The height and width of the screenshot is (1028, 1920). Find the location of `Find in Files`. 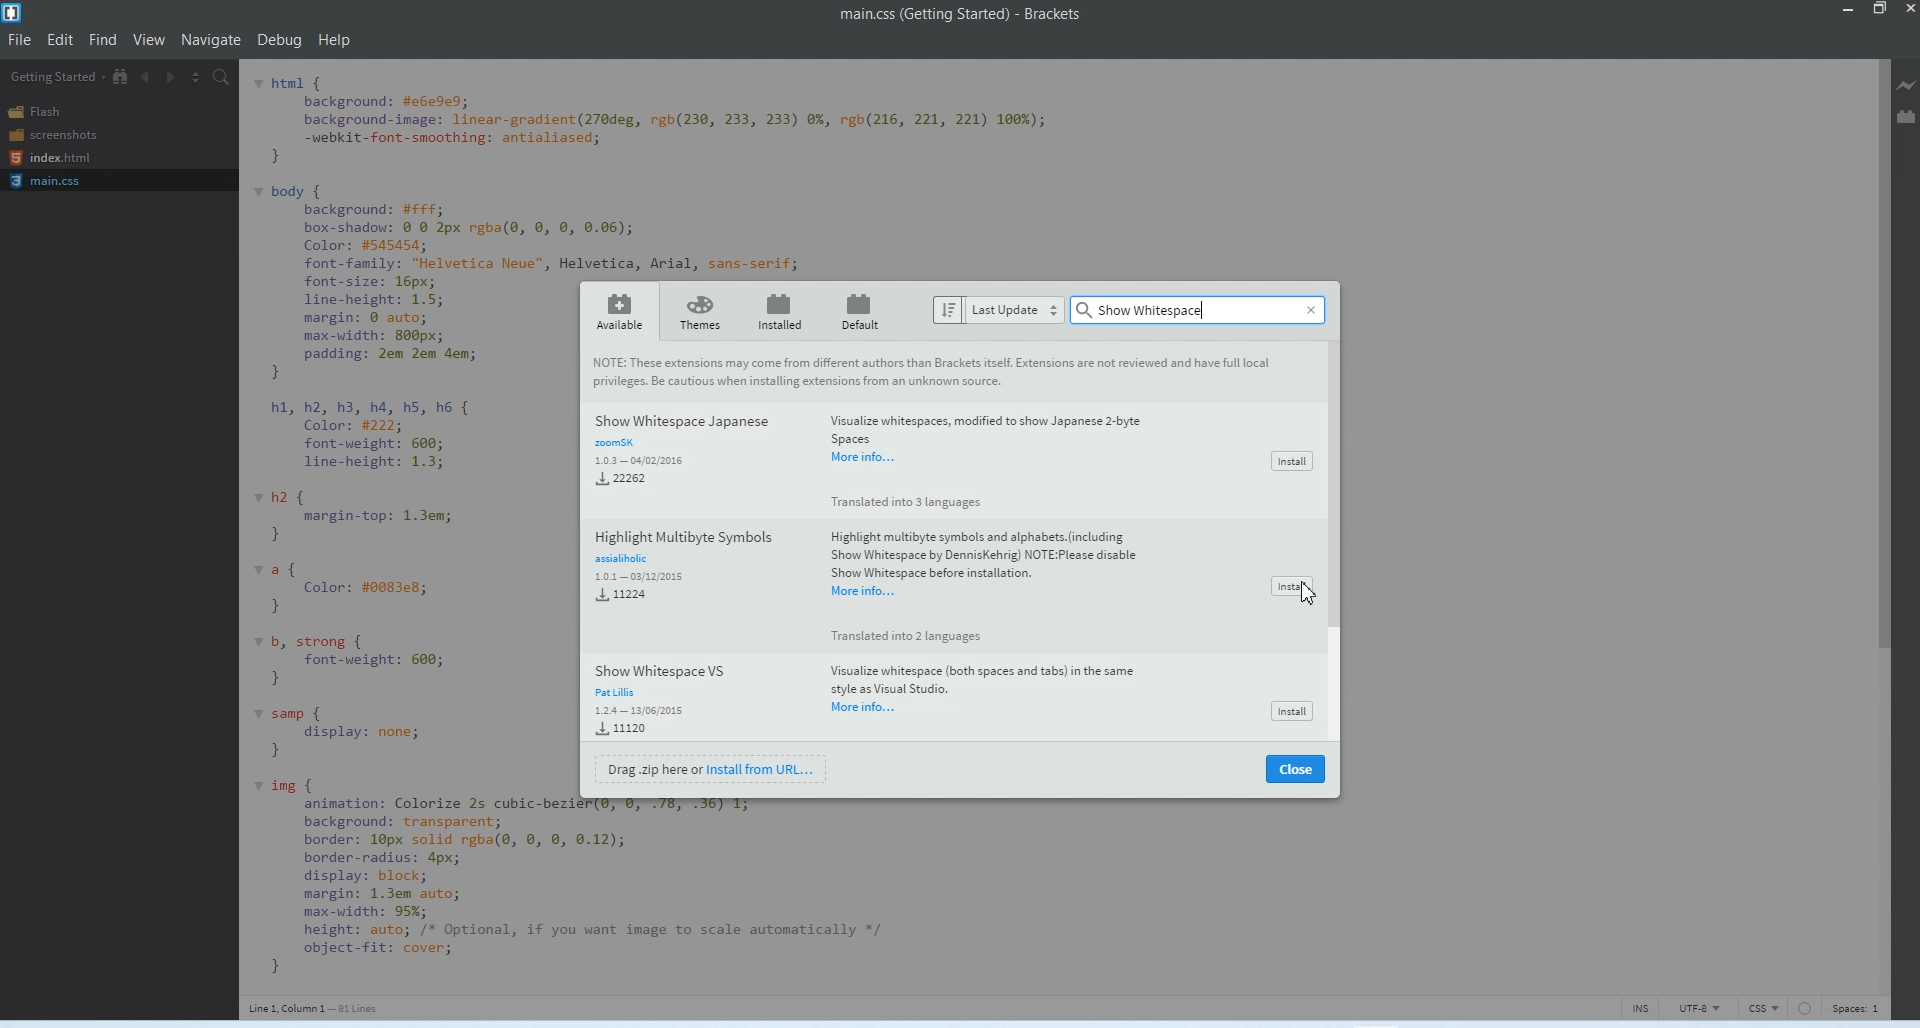

Find in Files is located at coordinates (223, 76).